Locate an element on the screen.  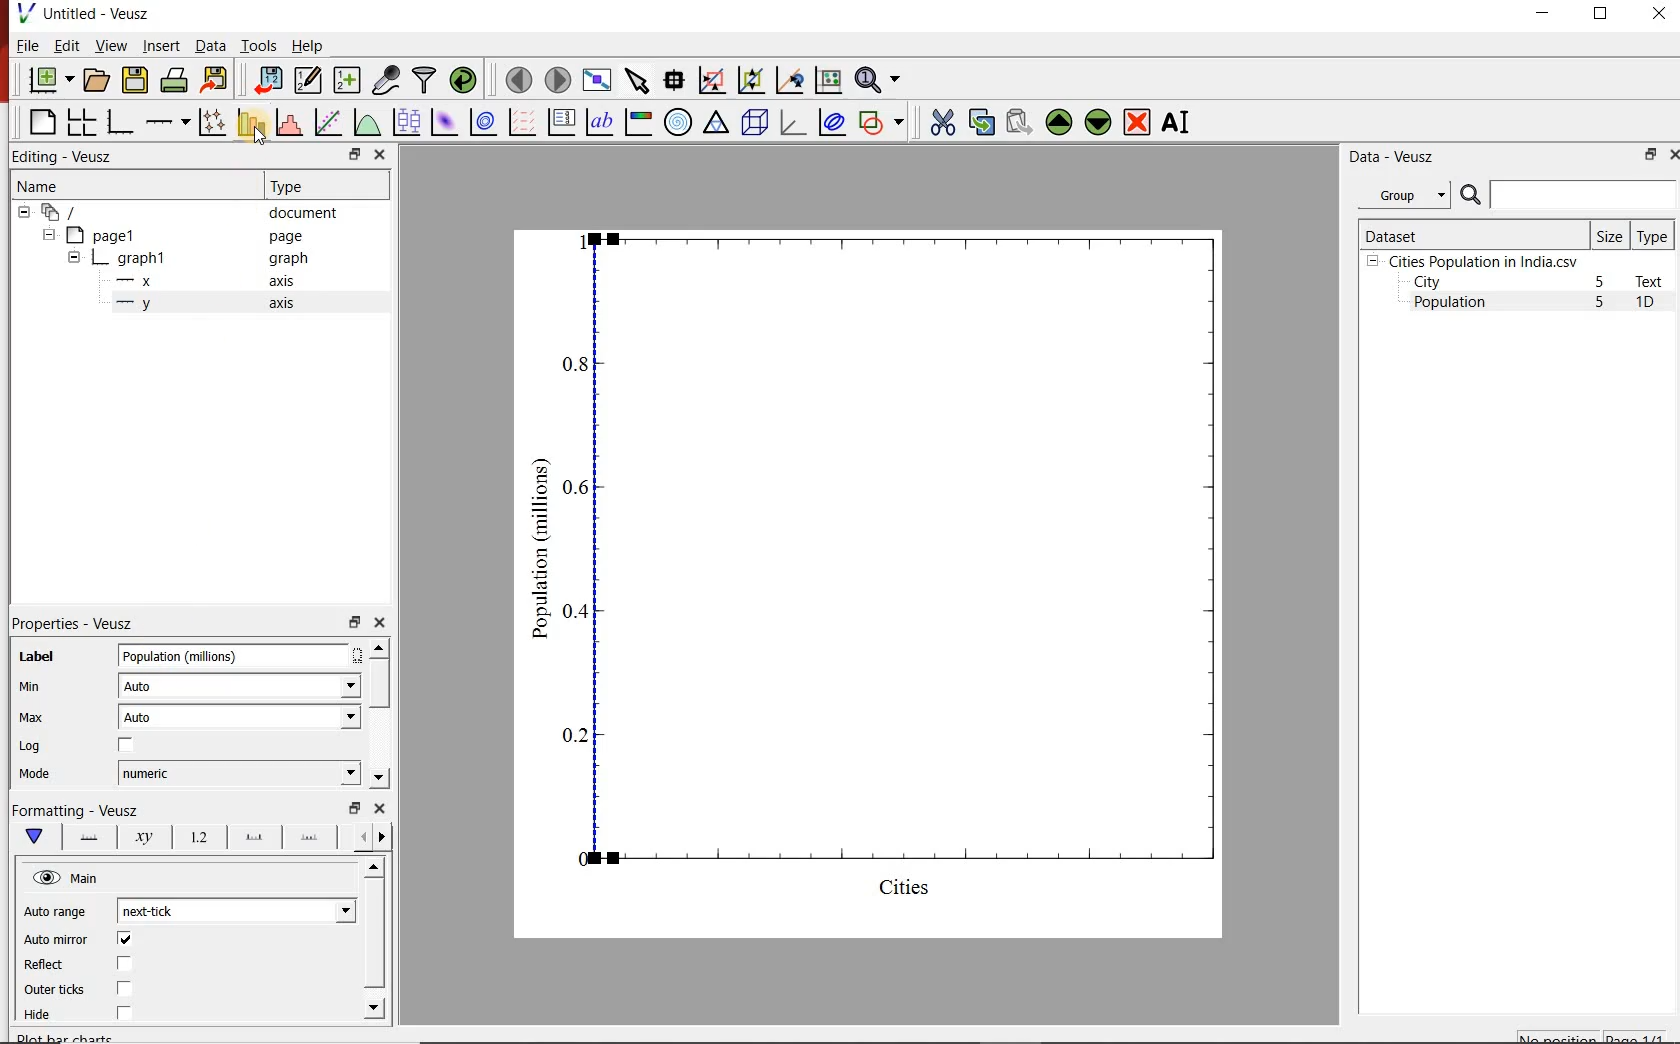
Tick labels is located at coordinates (194, 840).